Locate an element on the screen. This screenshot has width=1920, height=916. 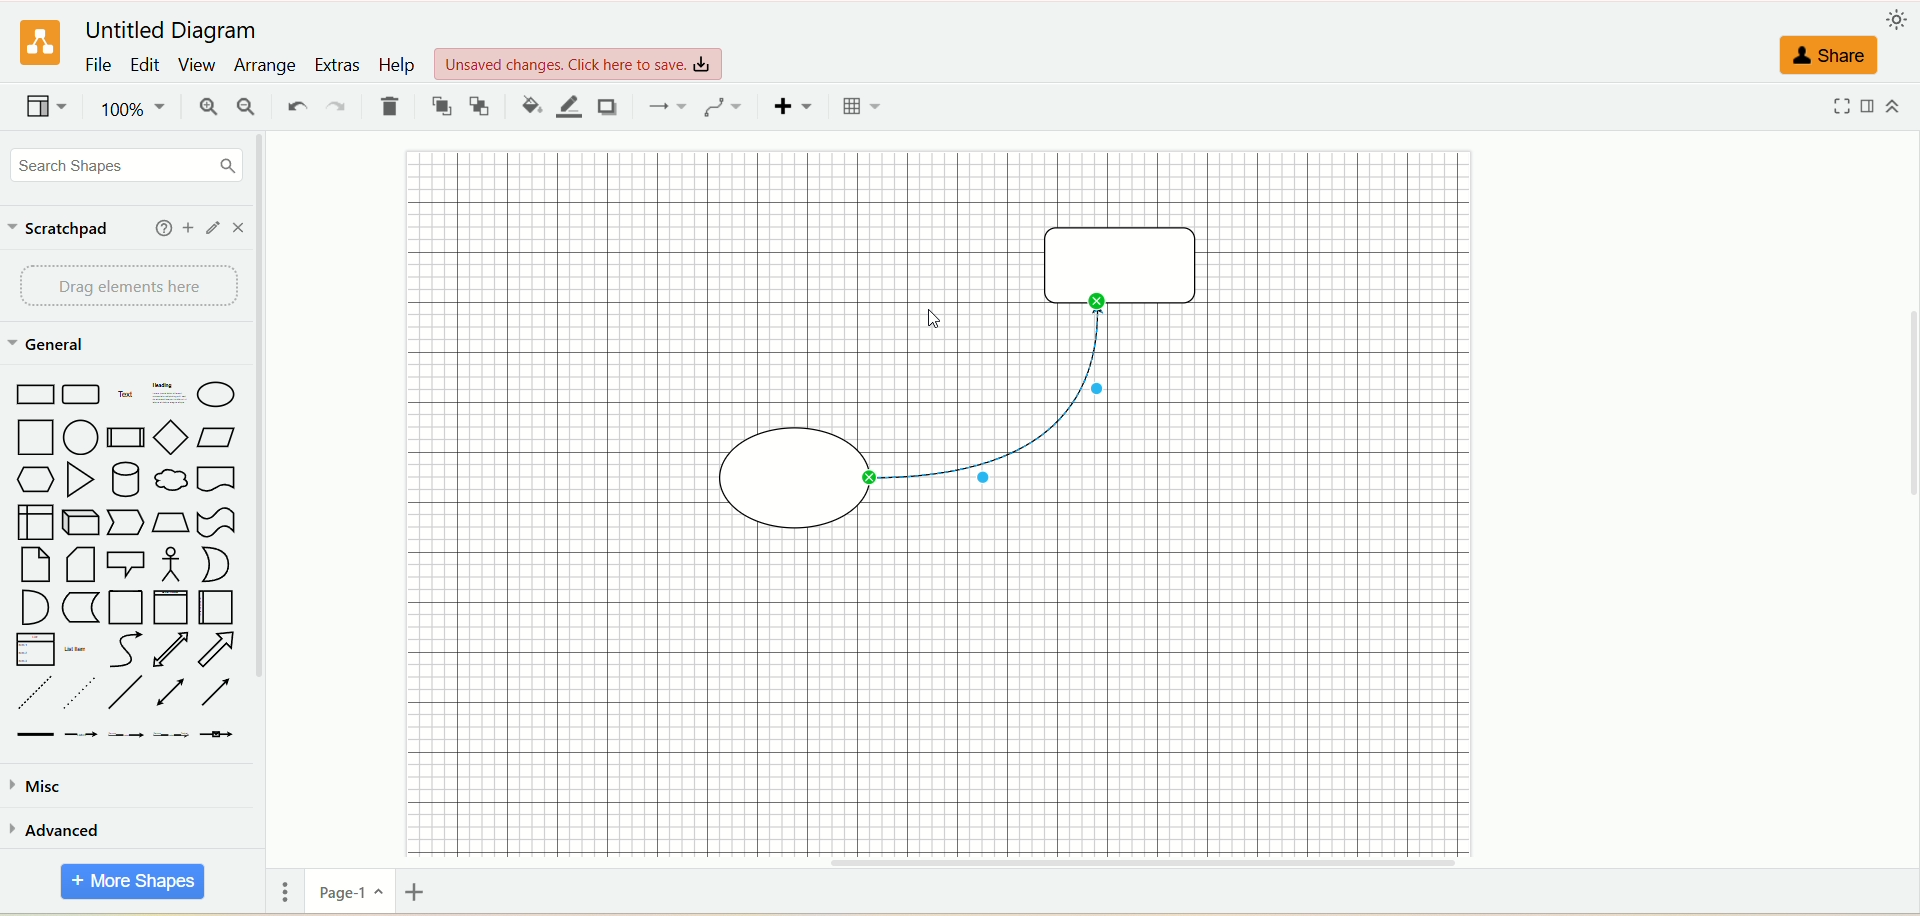
musc is located at coordinates (34, 785).